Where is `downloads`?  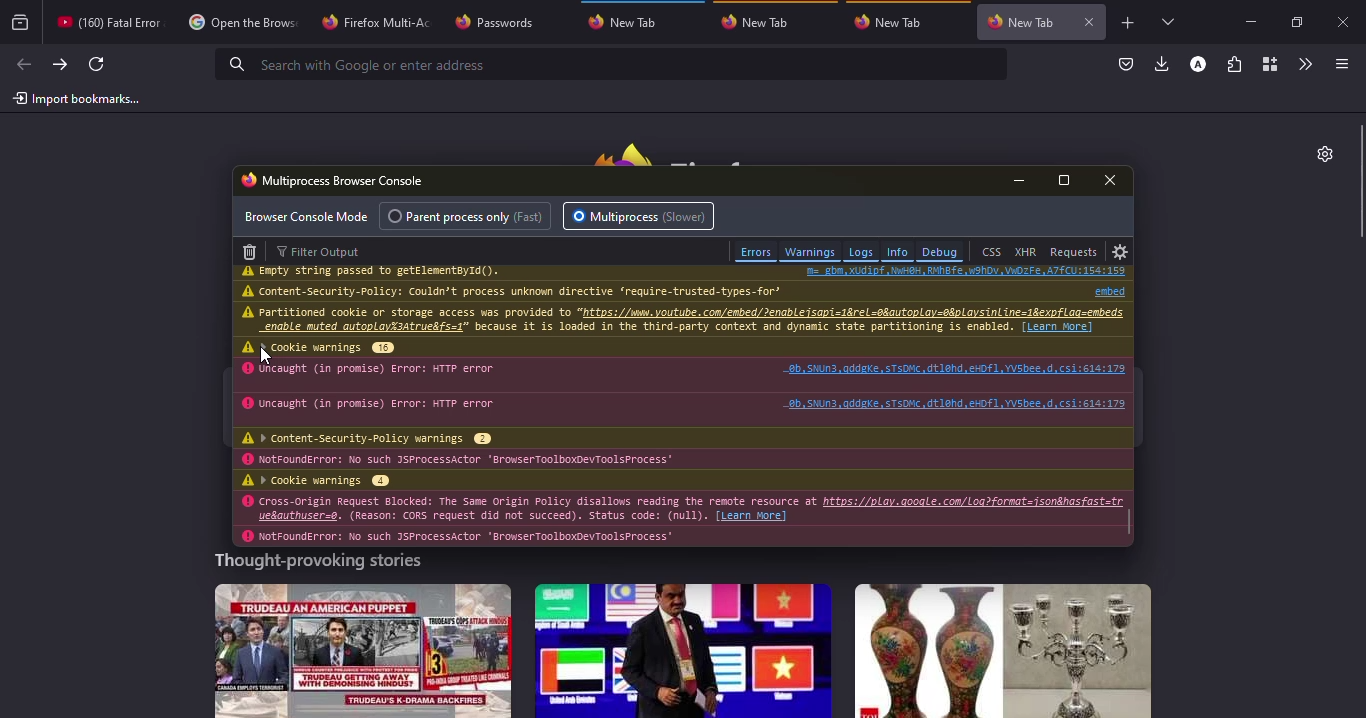 downloads is located at coordinates (1161, 65).